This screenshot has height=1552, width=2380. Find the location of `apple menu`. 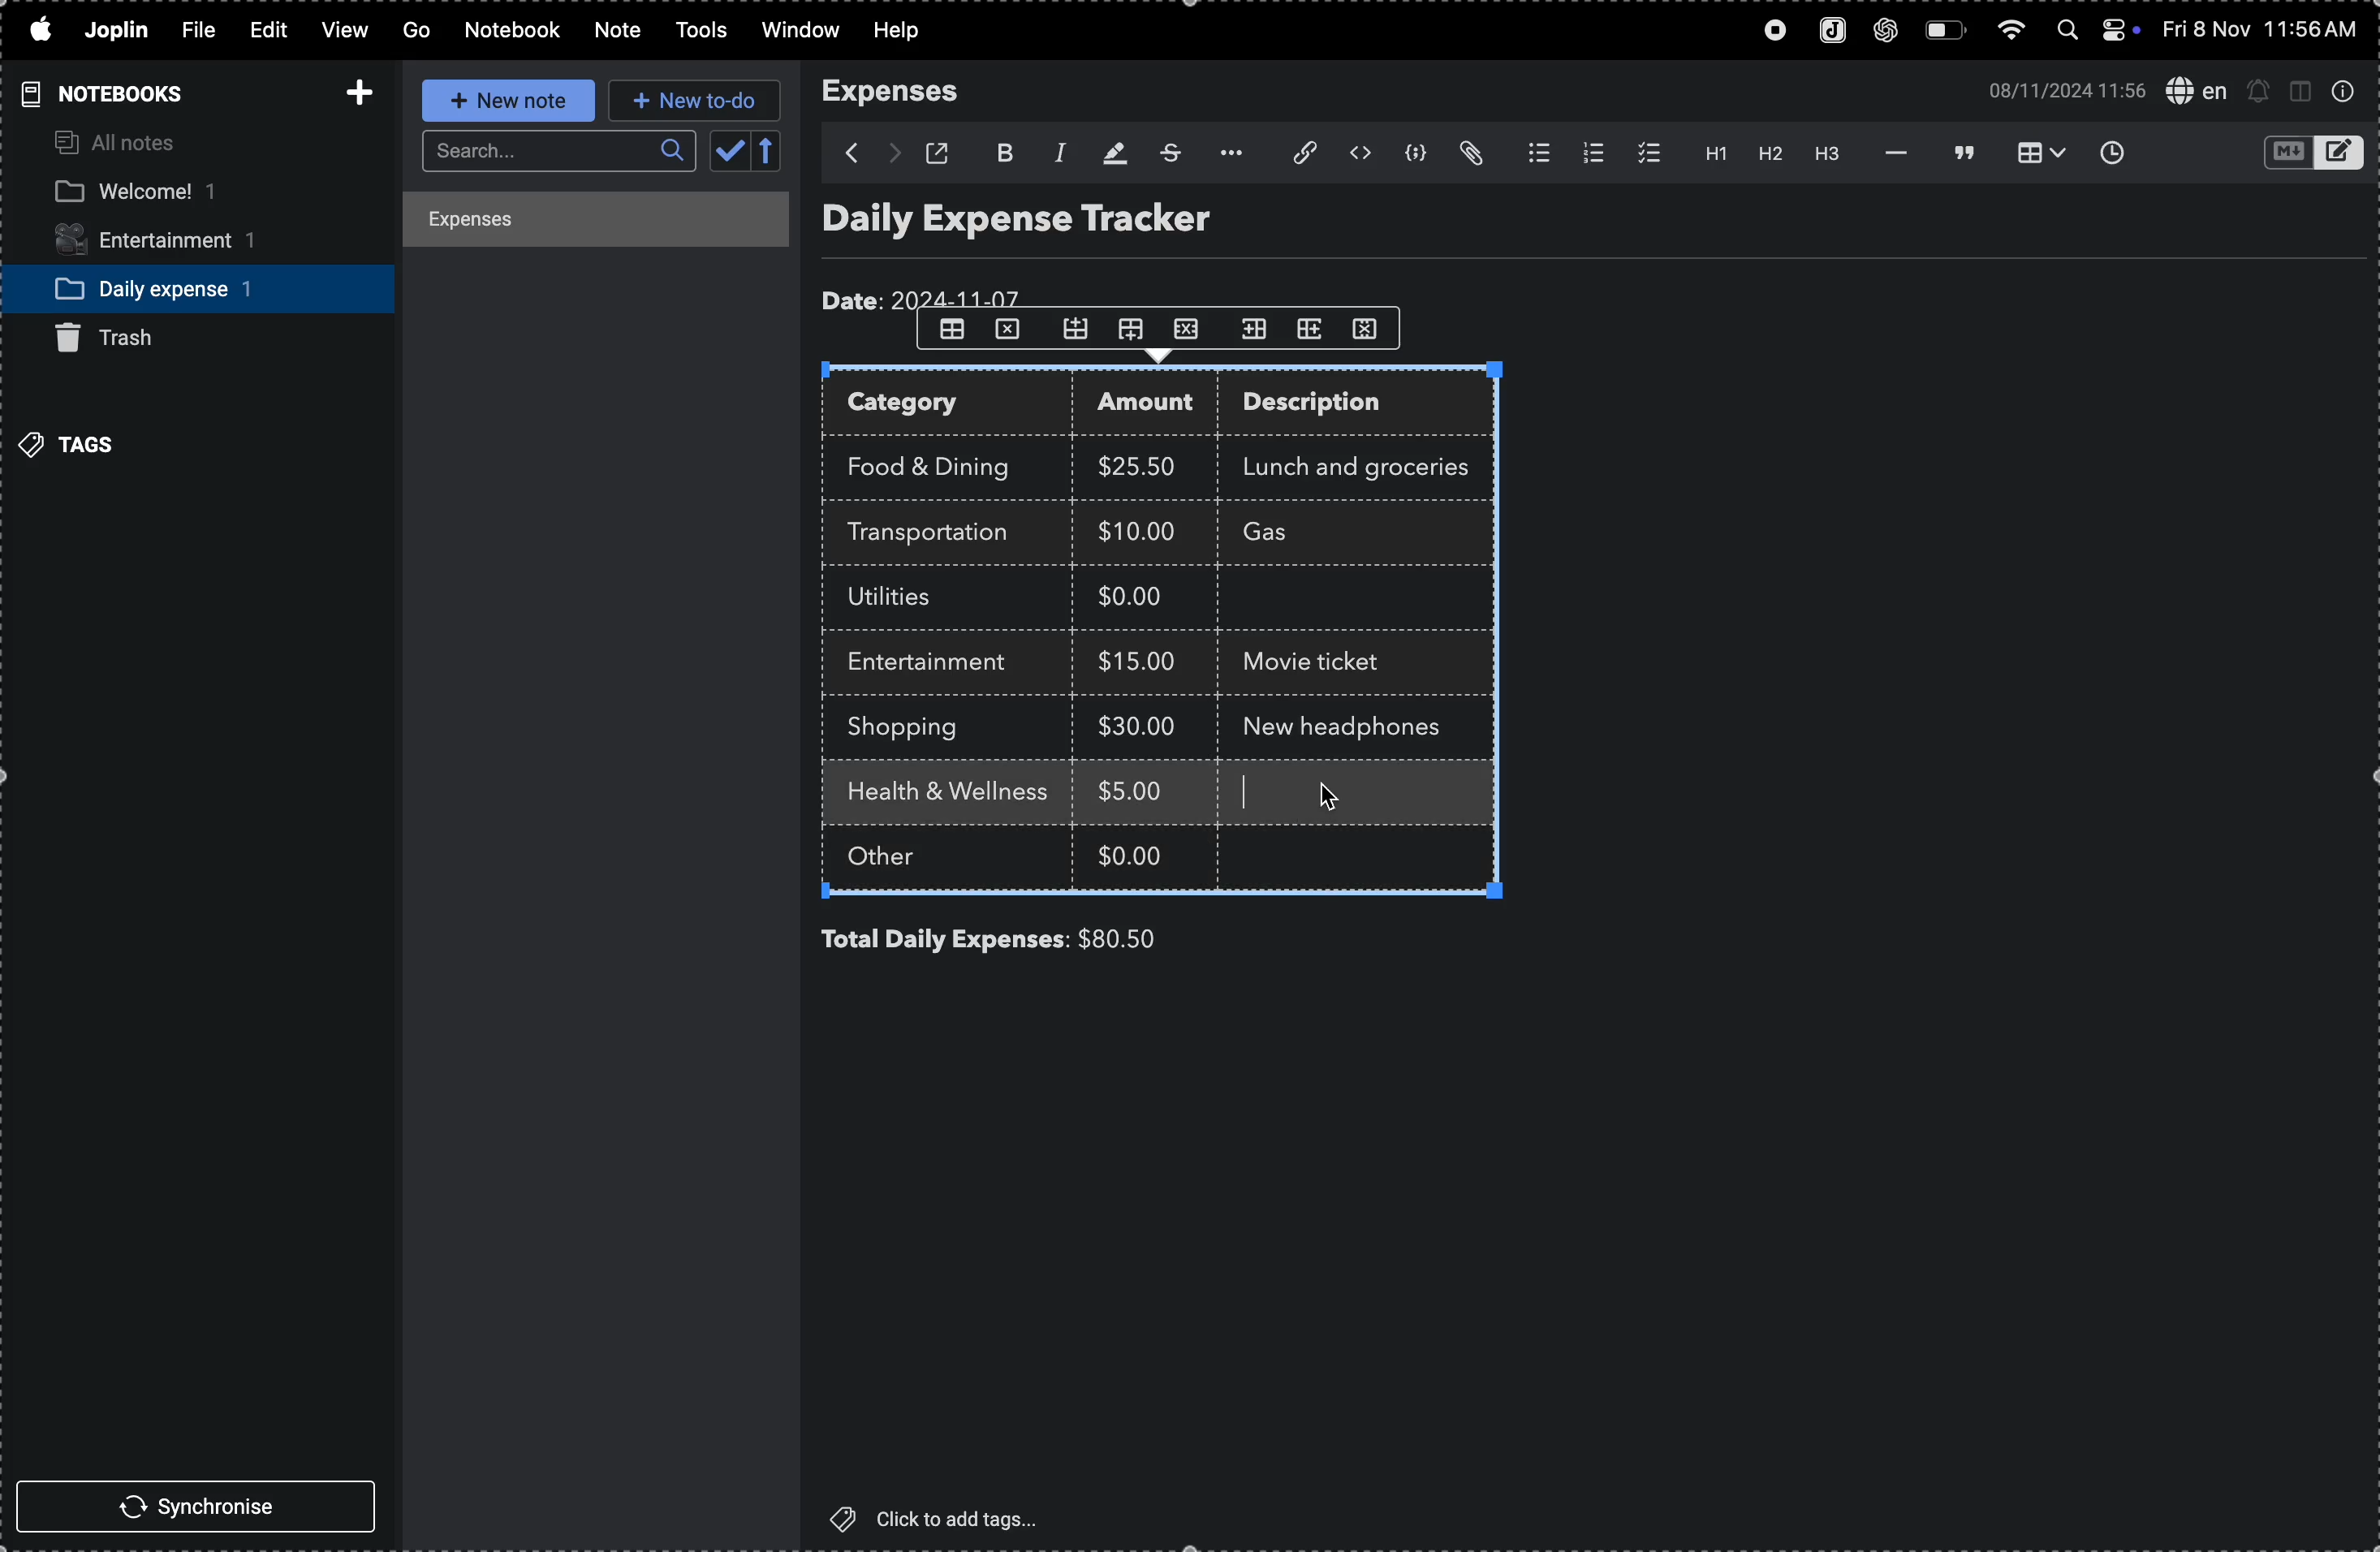

apple menu is located at coordinates (39, 31).